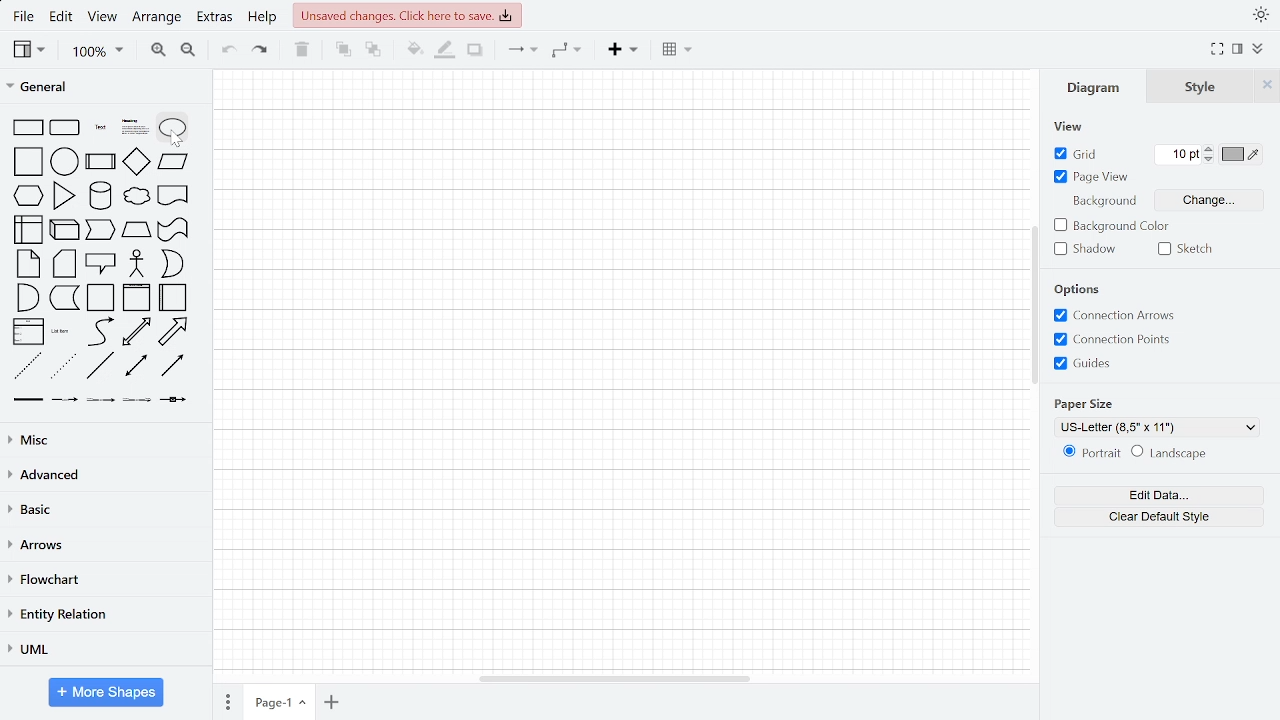 This screenshot has height=720, width=1280. What do you see at coordinates (101, 196) in the screenshot?
I see `cylinder` at bounding box center [101, 196].